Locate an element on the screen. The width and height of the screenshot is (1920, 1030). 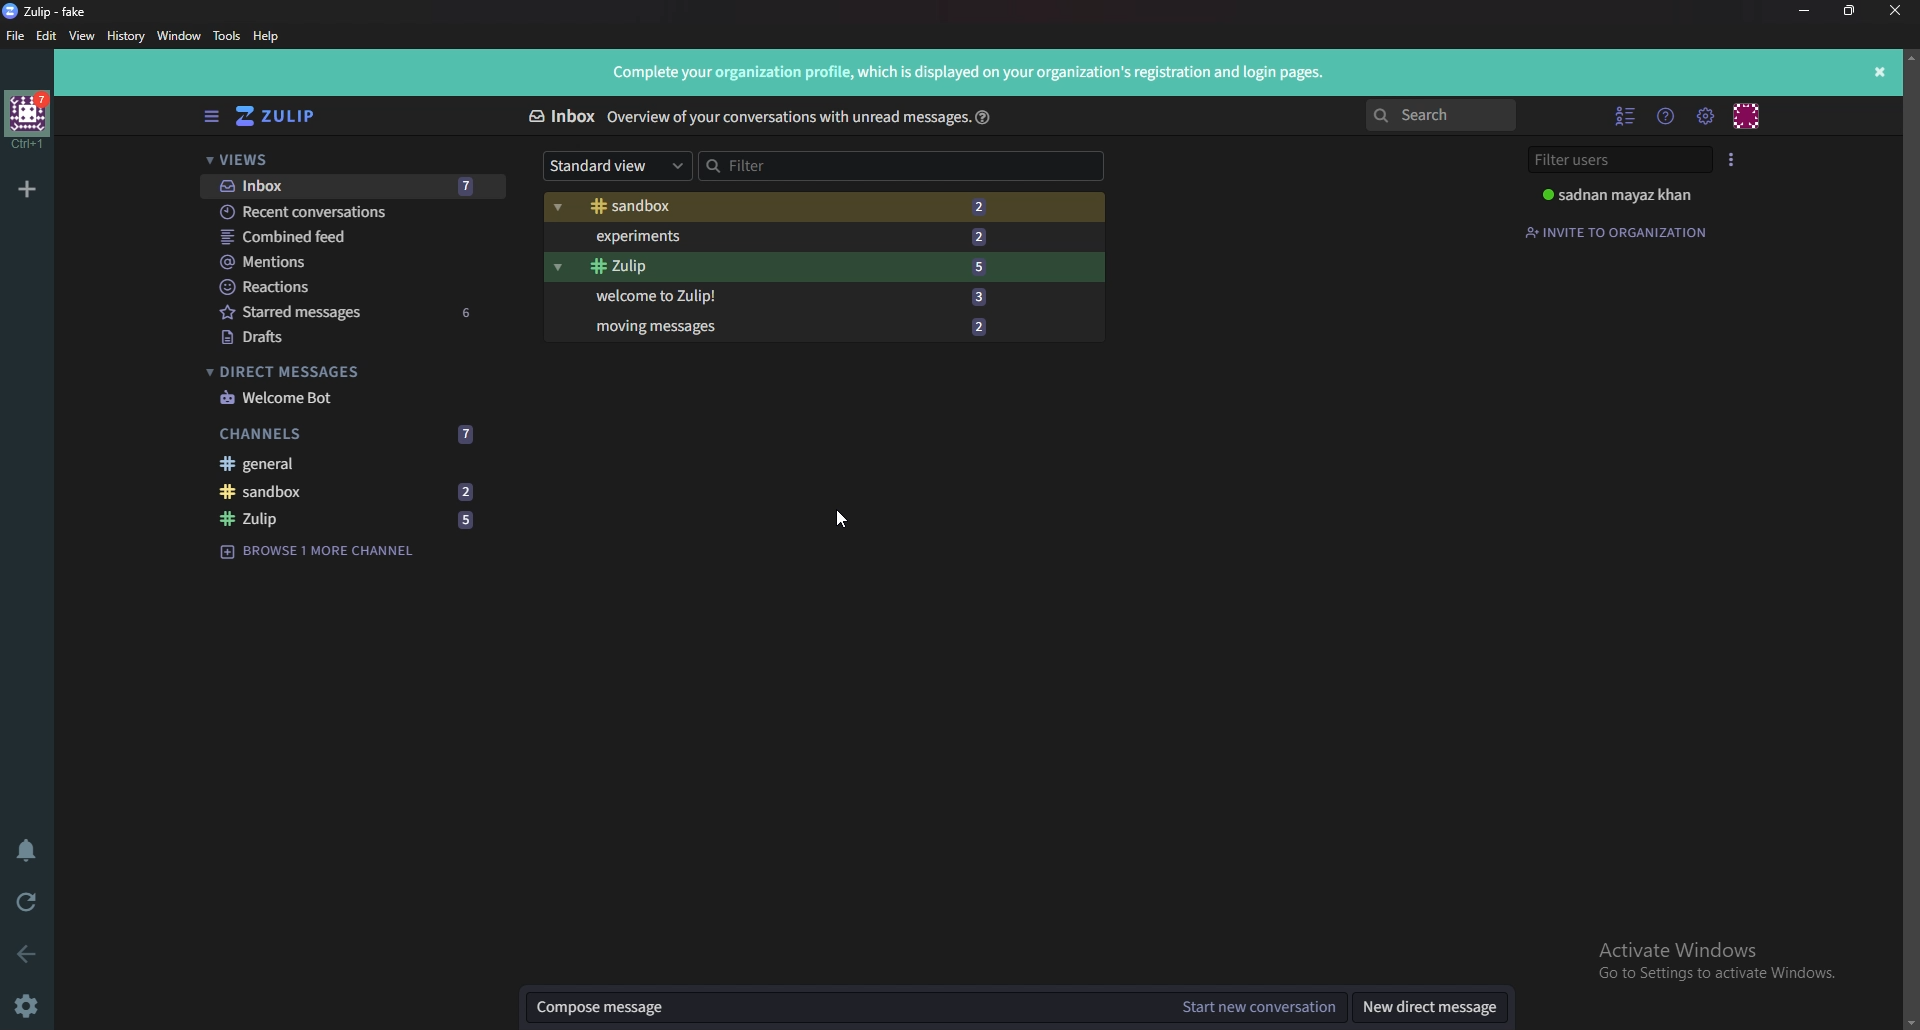
back is located at coordinates (30, 956).